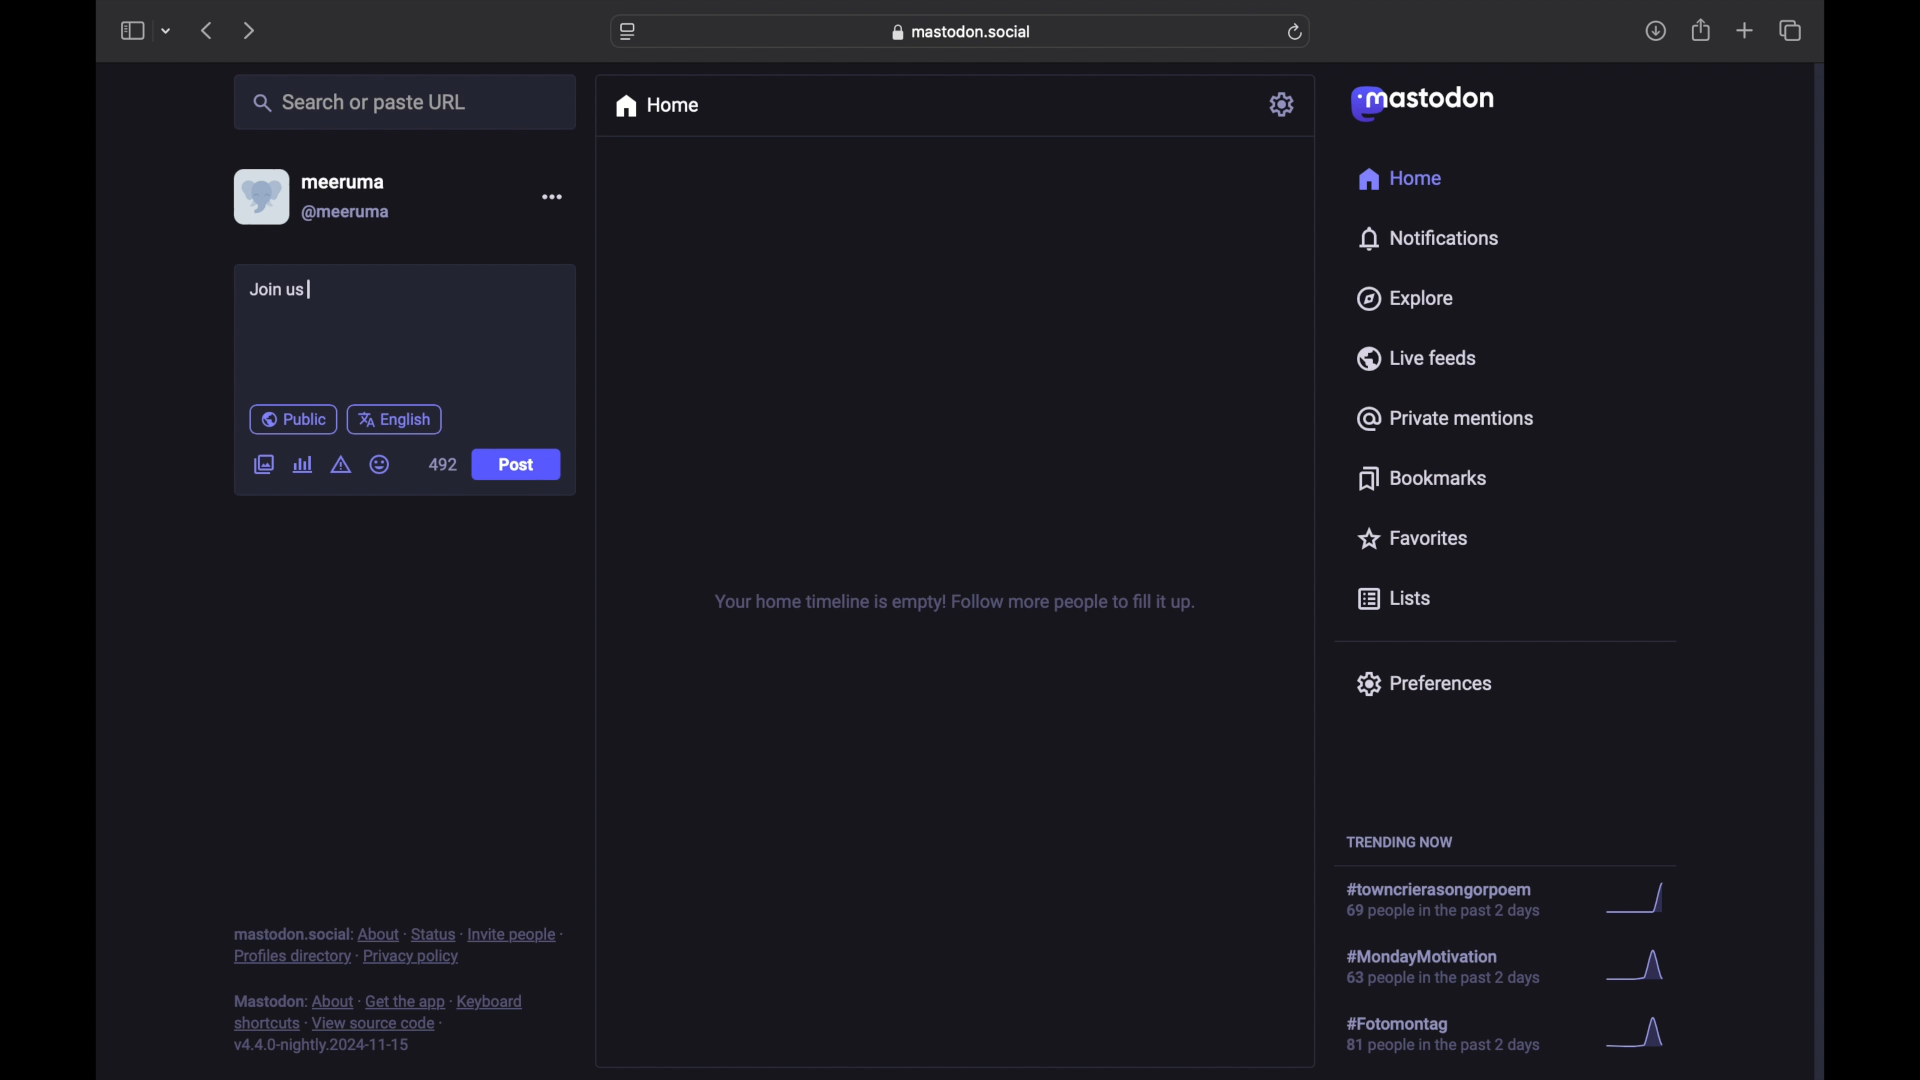 Image resolution: width=1920 pixels, height=1080 pixels. I want to click on show tab overview, so click(1790, 31).